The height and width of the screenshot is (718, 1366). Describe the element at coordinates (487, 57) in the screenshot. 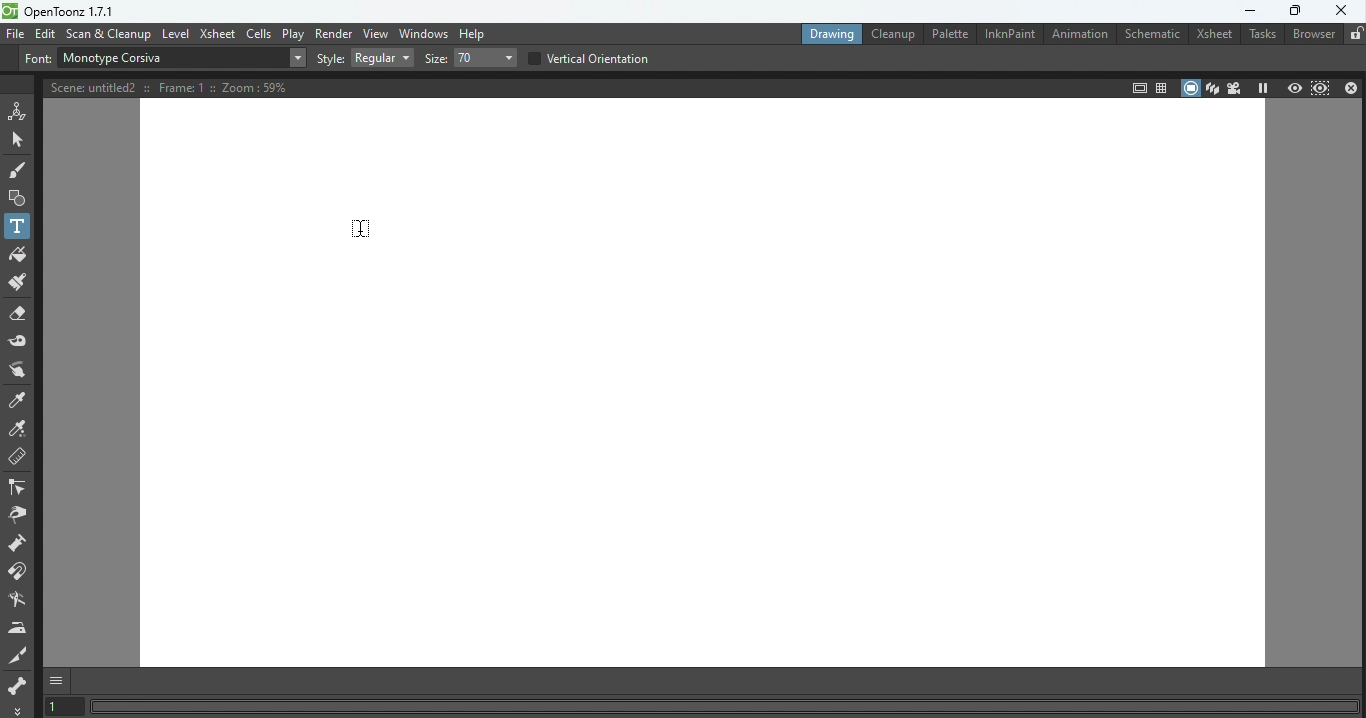

I see `Drop down` at that location.